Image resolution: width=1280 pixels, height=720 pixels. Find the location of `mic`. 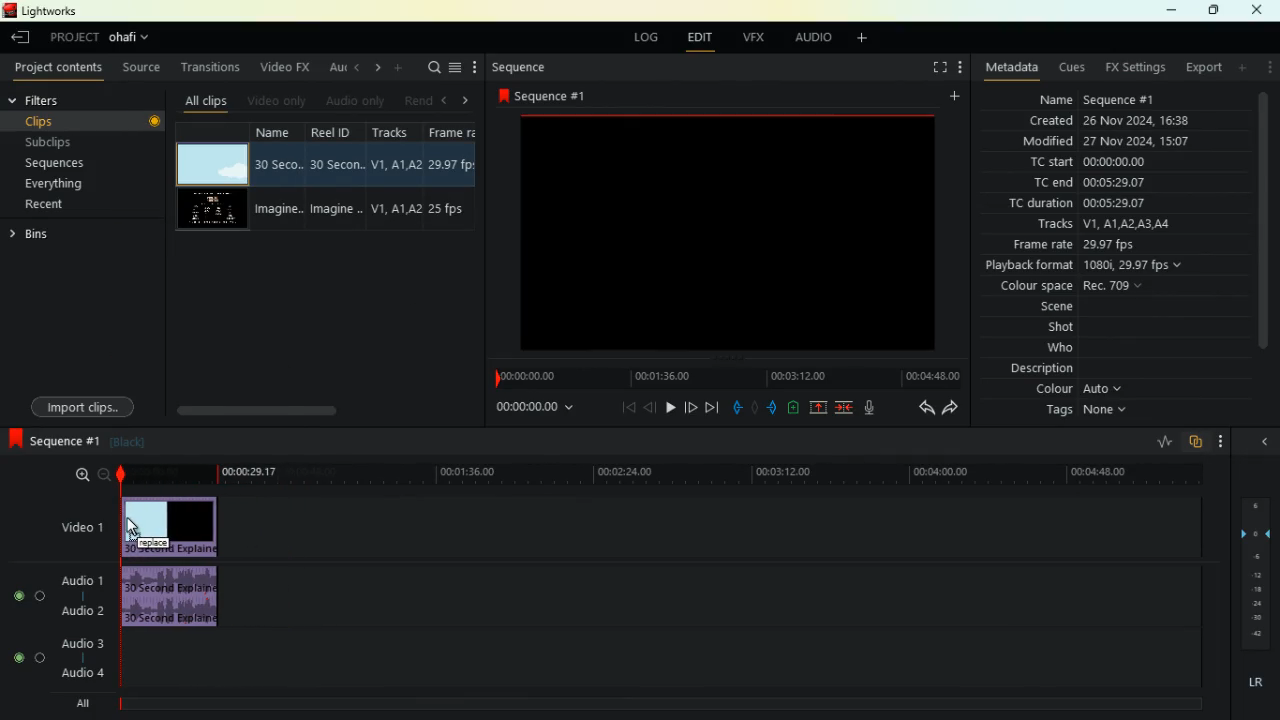

mic is located at coordinates (871, 405).